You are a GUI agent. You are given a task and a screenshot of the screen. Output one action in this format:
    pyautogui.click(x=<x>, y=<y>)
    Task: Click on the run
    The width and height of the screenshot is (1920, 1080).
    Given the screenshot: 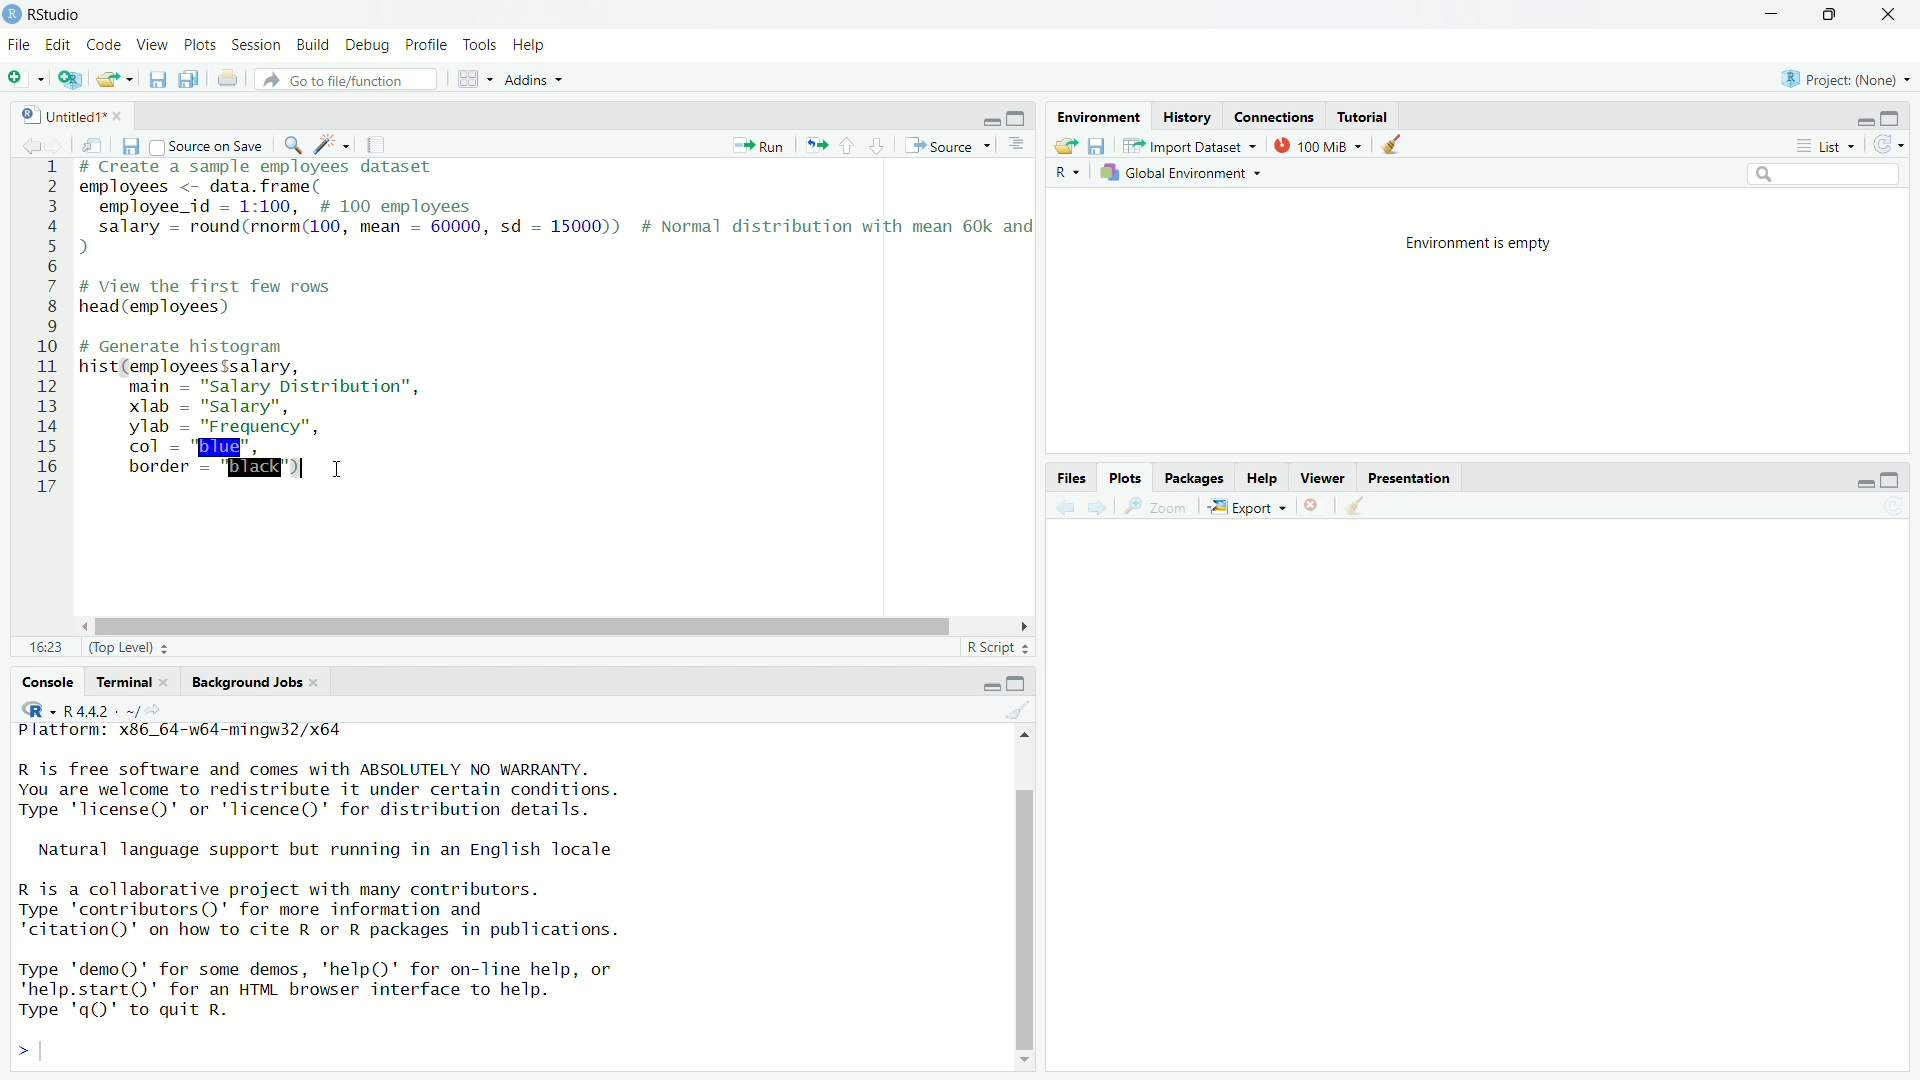 What is the action you would take?
    pyautogui.click(x=815, y=145)
    